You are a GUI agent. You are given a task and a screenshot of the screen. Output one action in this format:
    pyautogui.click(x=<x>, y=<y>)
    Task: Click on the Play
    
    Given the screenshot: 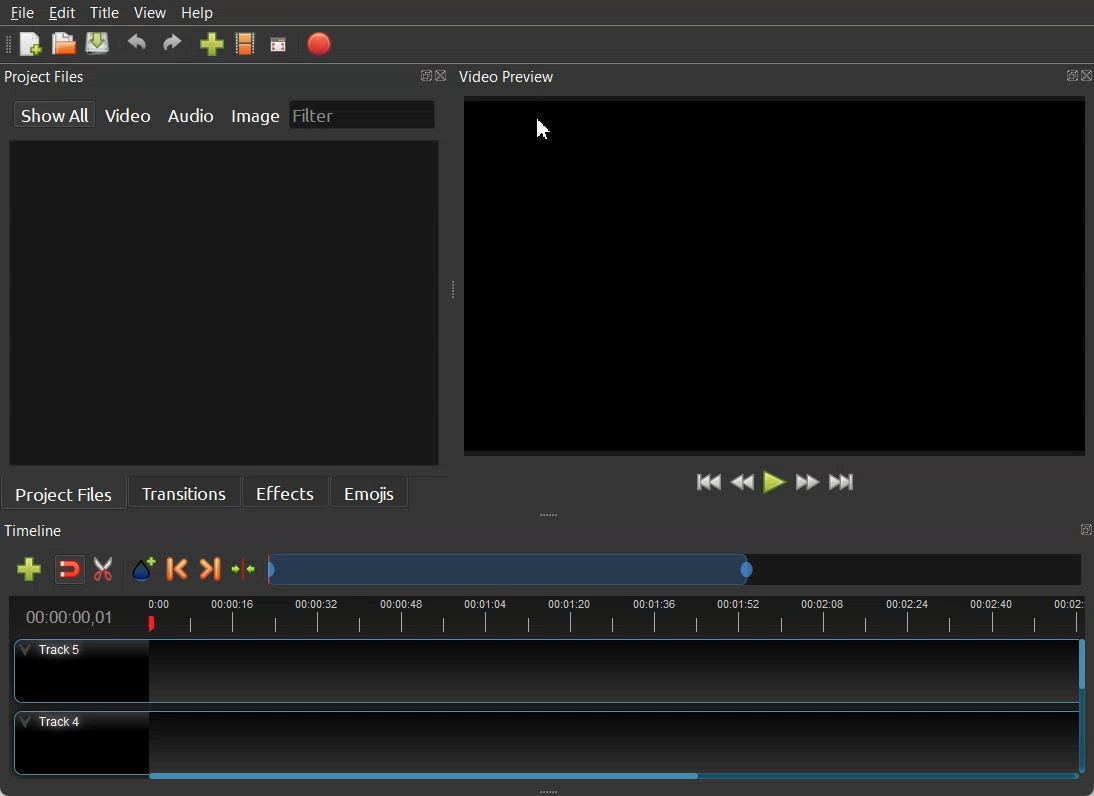 What is the action you would take?
    pyautogui.click(x=774, y=481)
    